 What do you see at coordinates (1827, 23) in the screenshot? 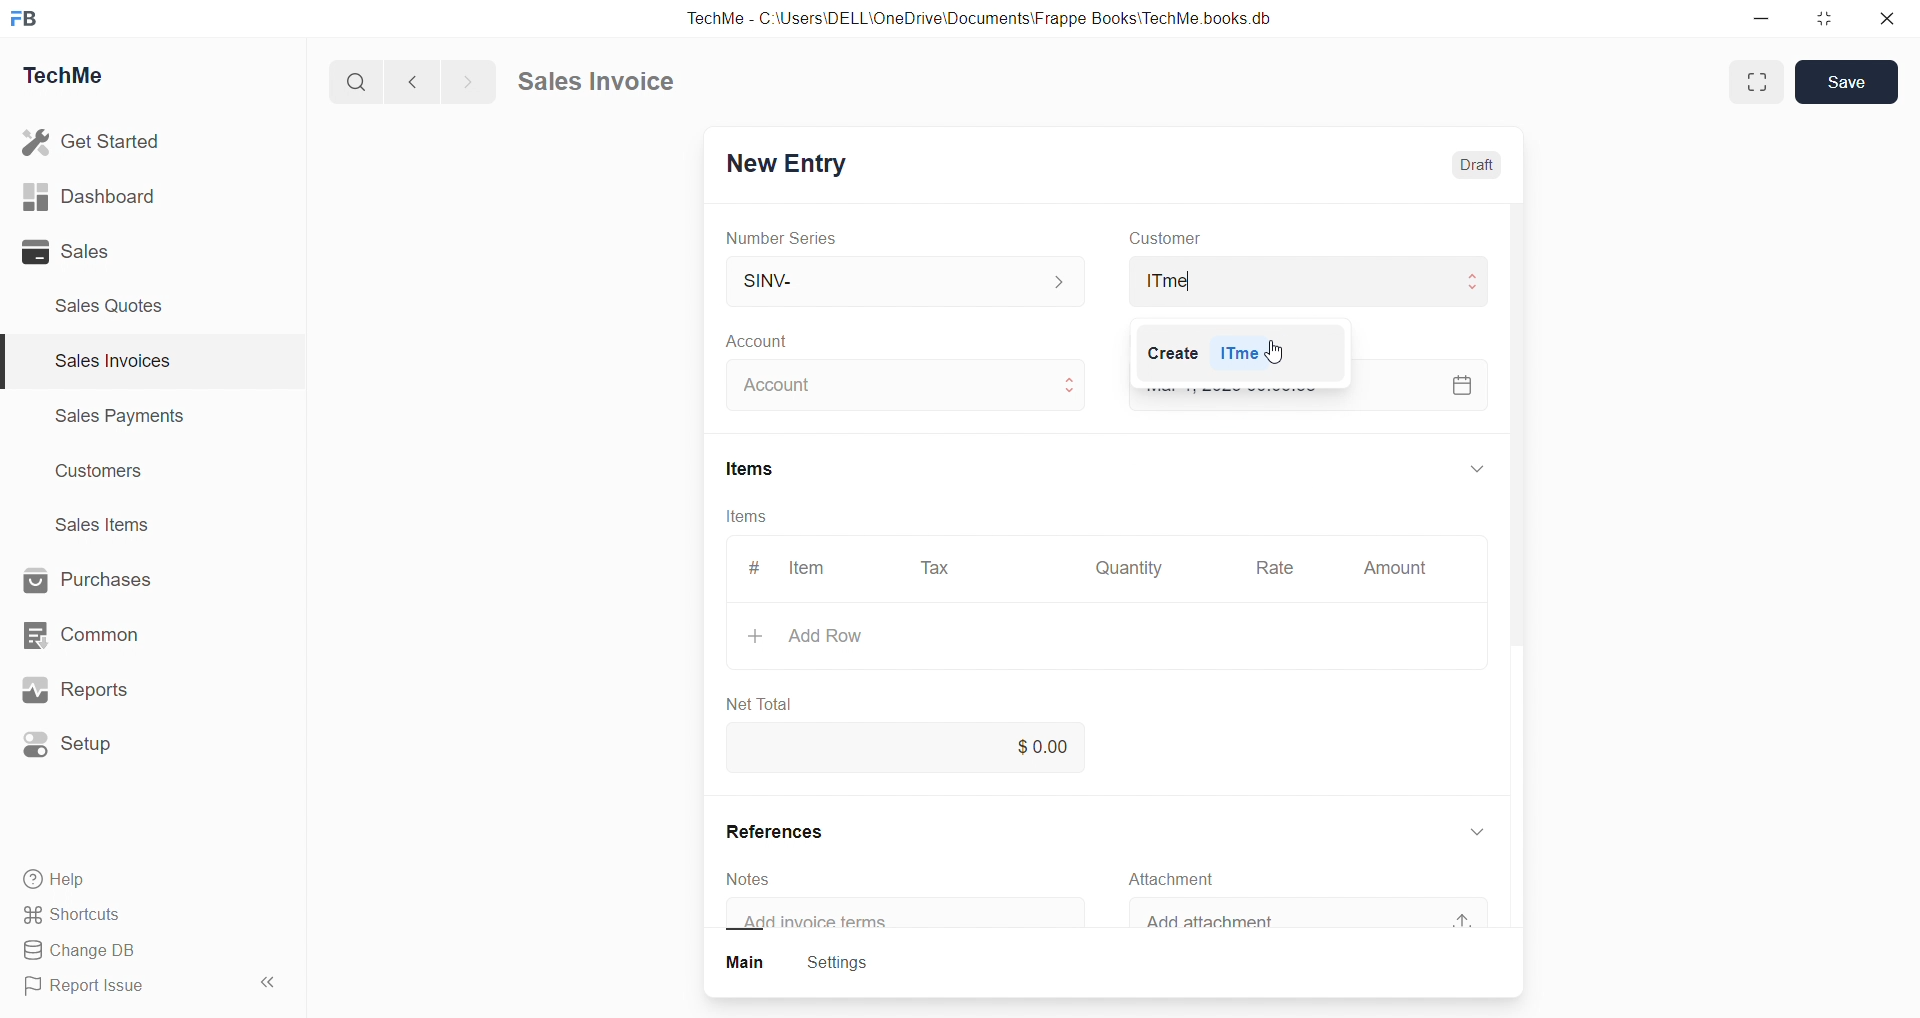
I see `Maximize` at bounding box center [1827, 23].